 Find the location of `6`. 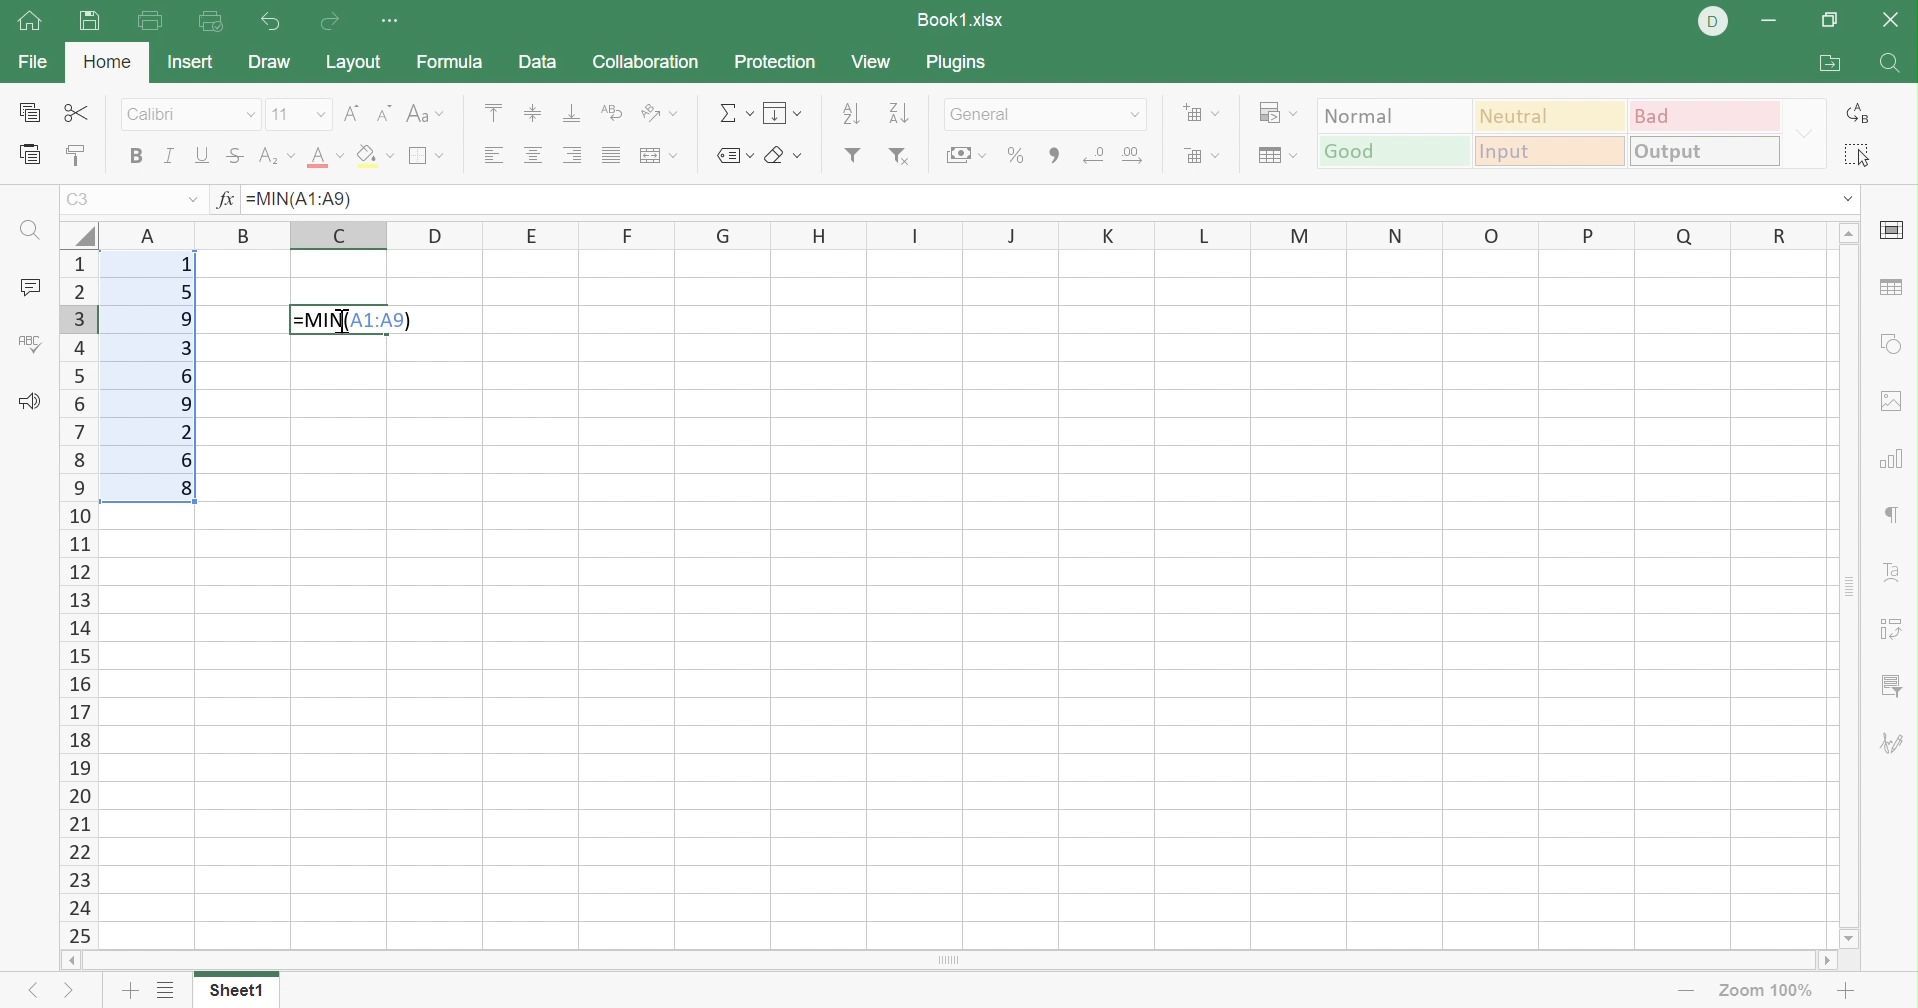

6 is located at coordinates (188, 377).